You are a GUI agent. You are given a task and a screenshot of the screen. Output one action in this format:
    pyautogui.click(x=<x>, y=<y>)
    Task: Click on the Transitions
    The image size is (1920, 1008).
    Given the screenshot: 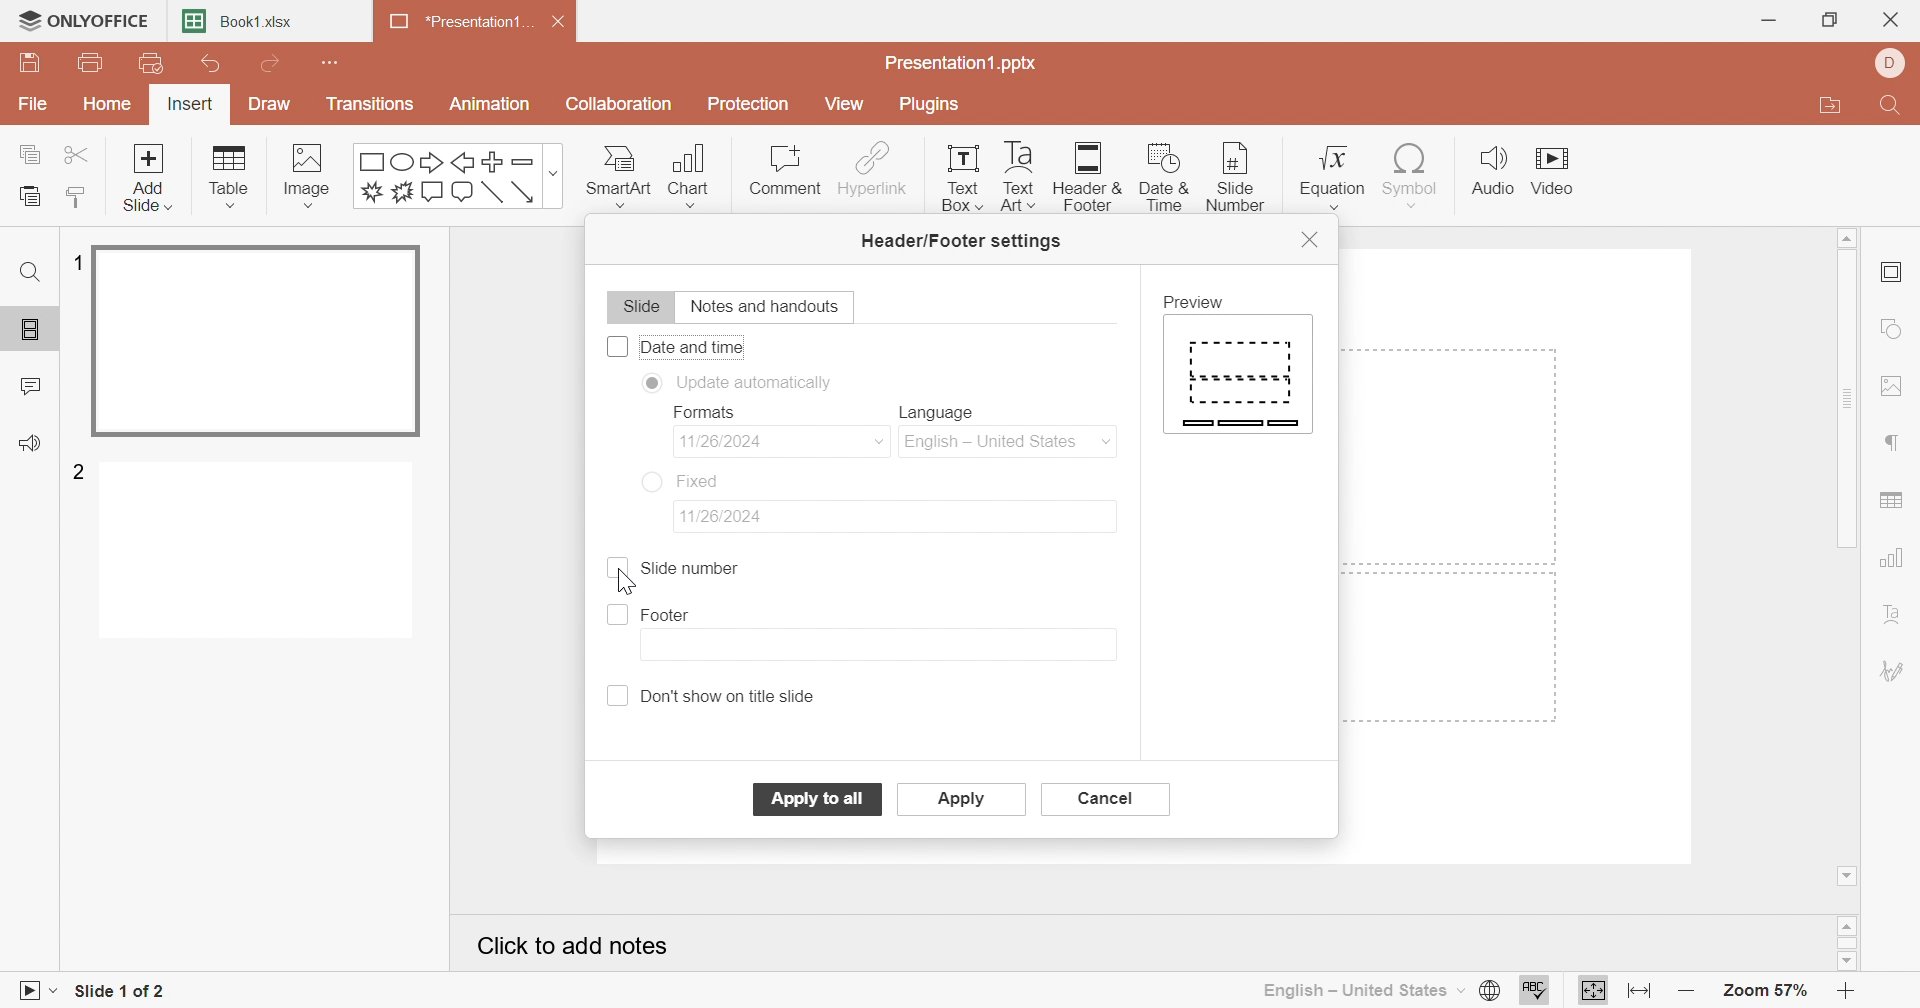 What is the action you would take?
    pyautogui.click(x=371, y=104)
    